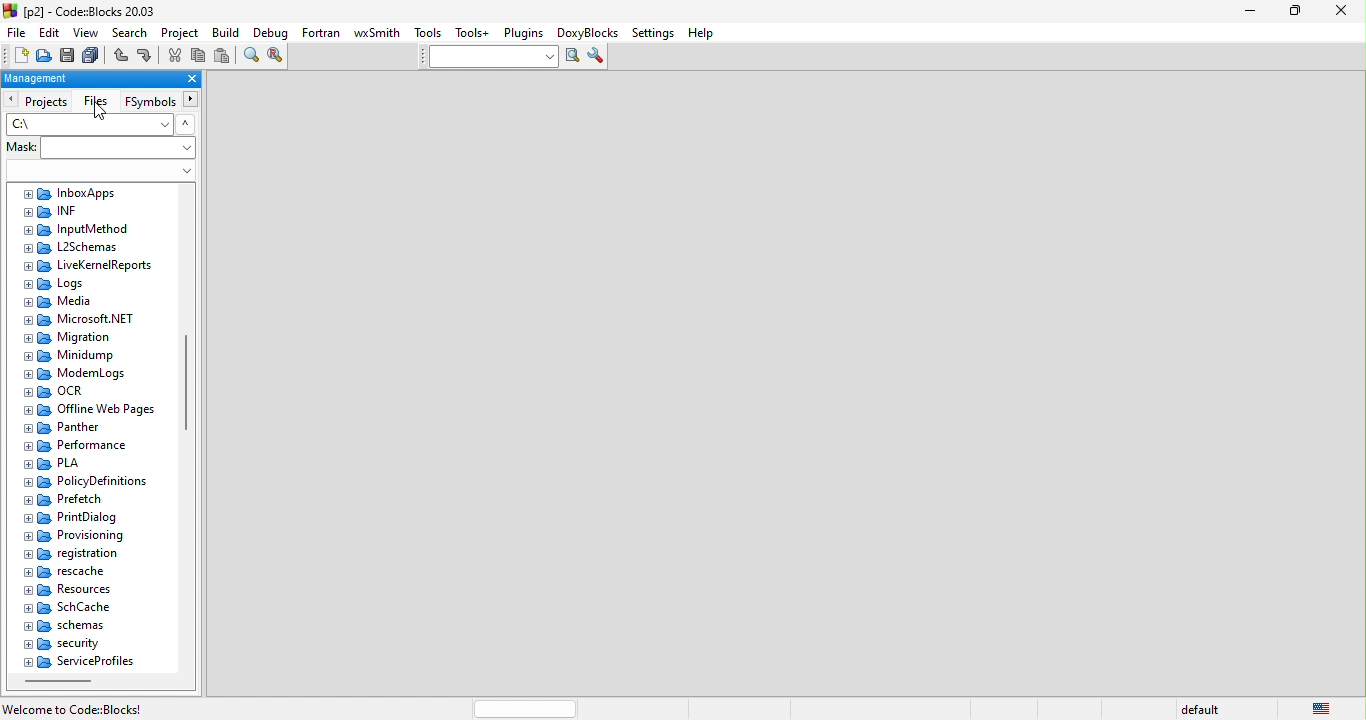 The width and height of the screenshot is (1366, 720). Describe the element at coordinates (79, 357) in the screenshot. I see `minidump` at that location.